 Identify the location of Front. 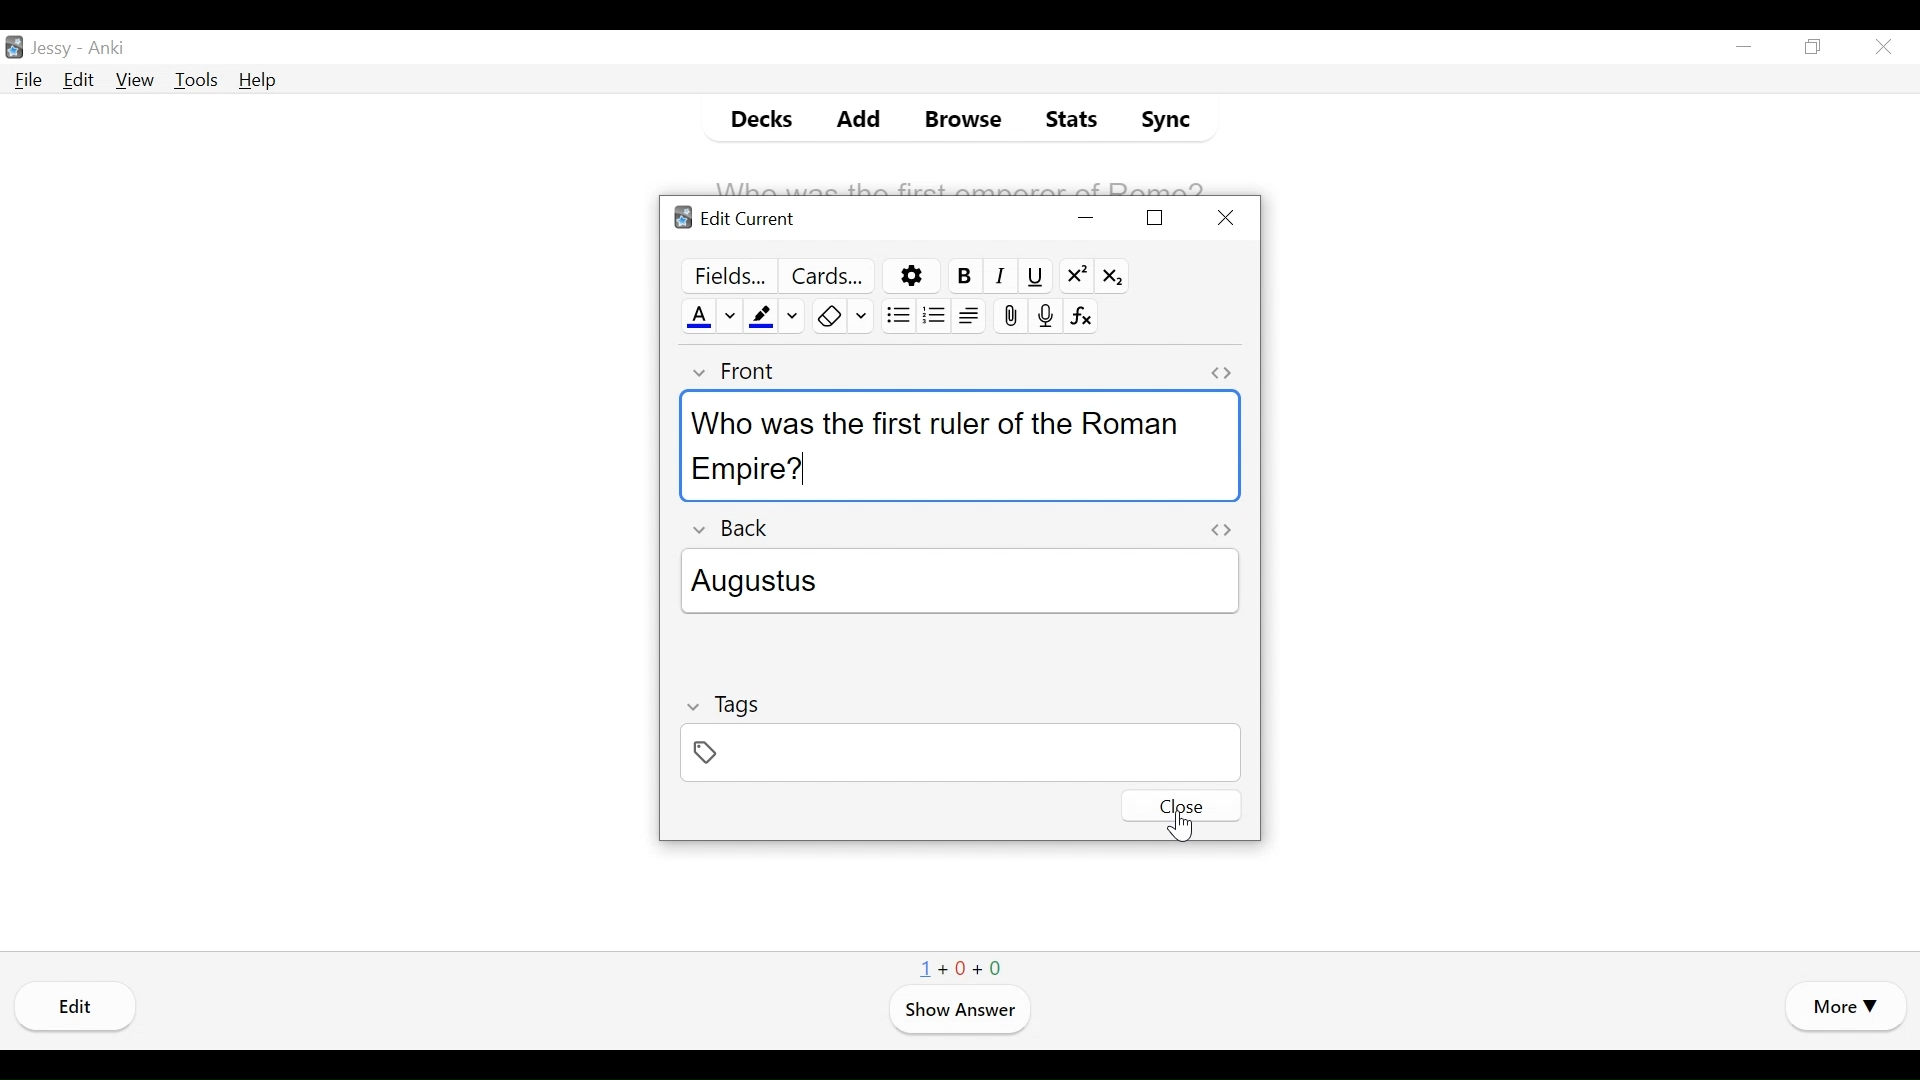
(731, 372).